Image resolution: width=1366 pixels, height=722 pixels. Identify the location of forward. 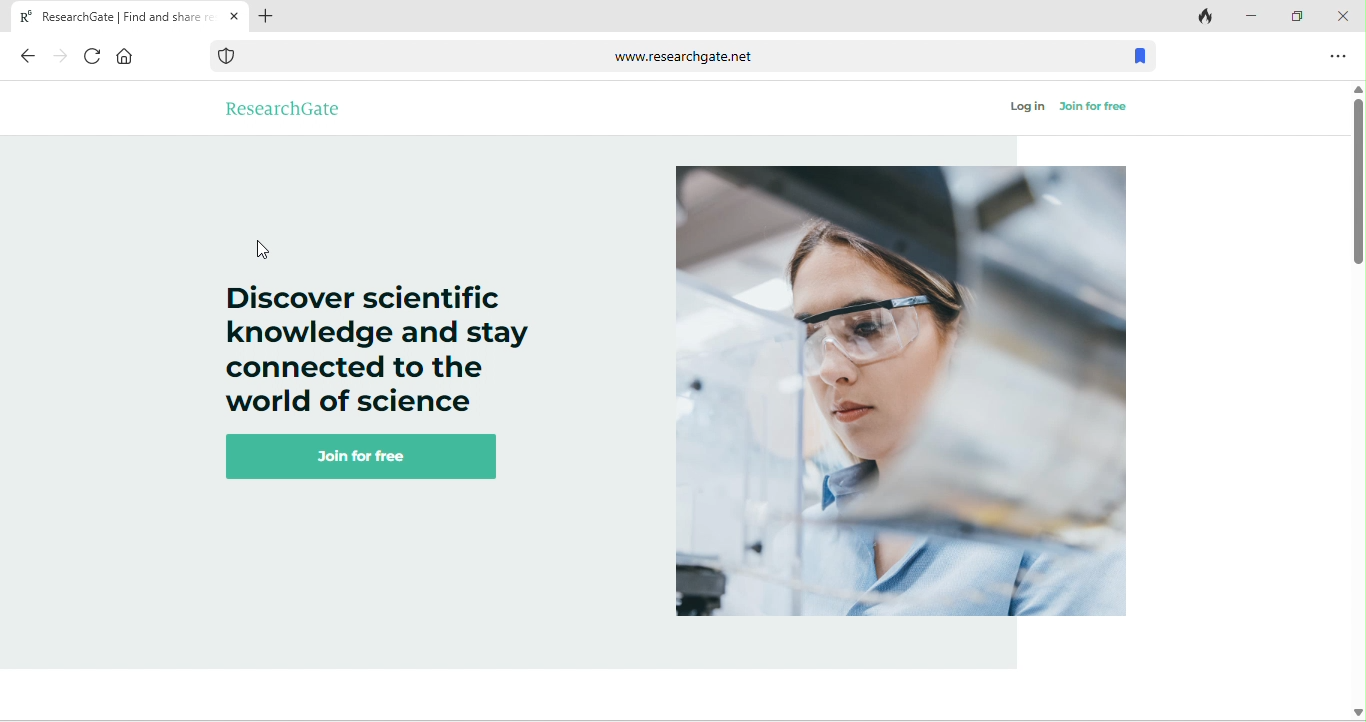
(57, 58).